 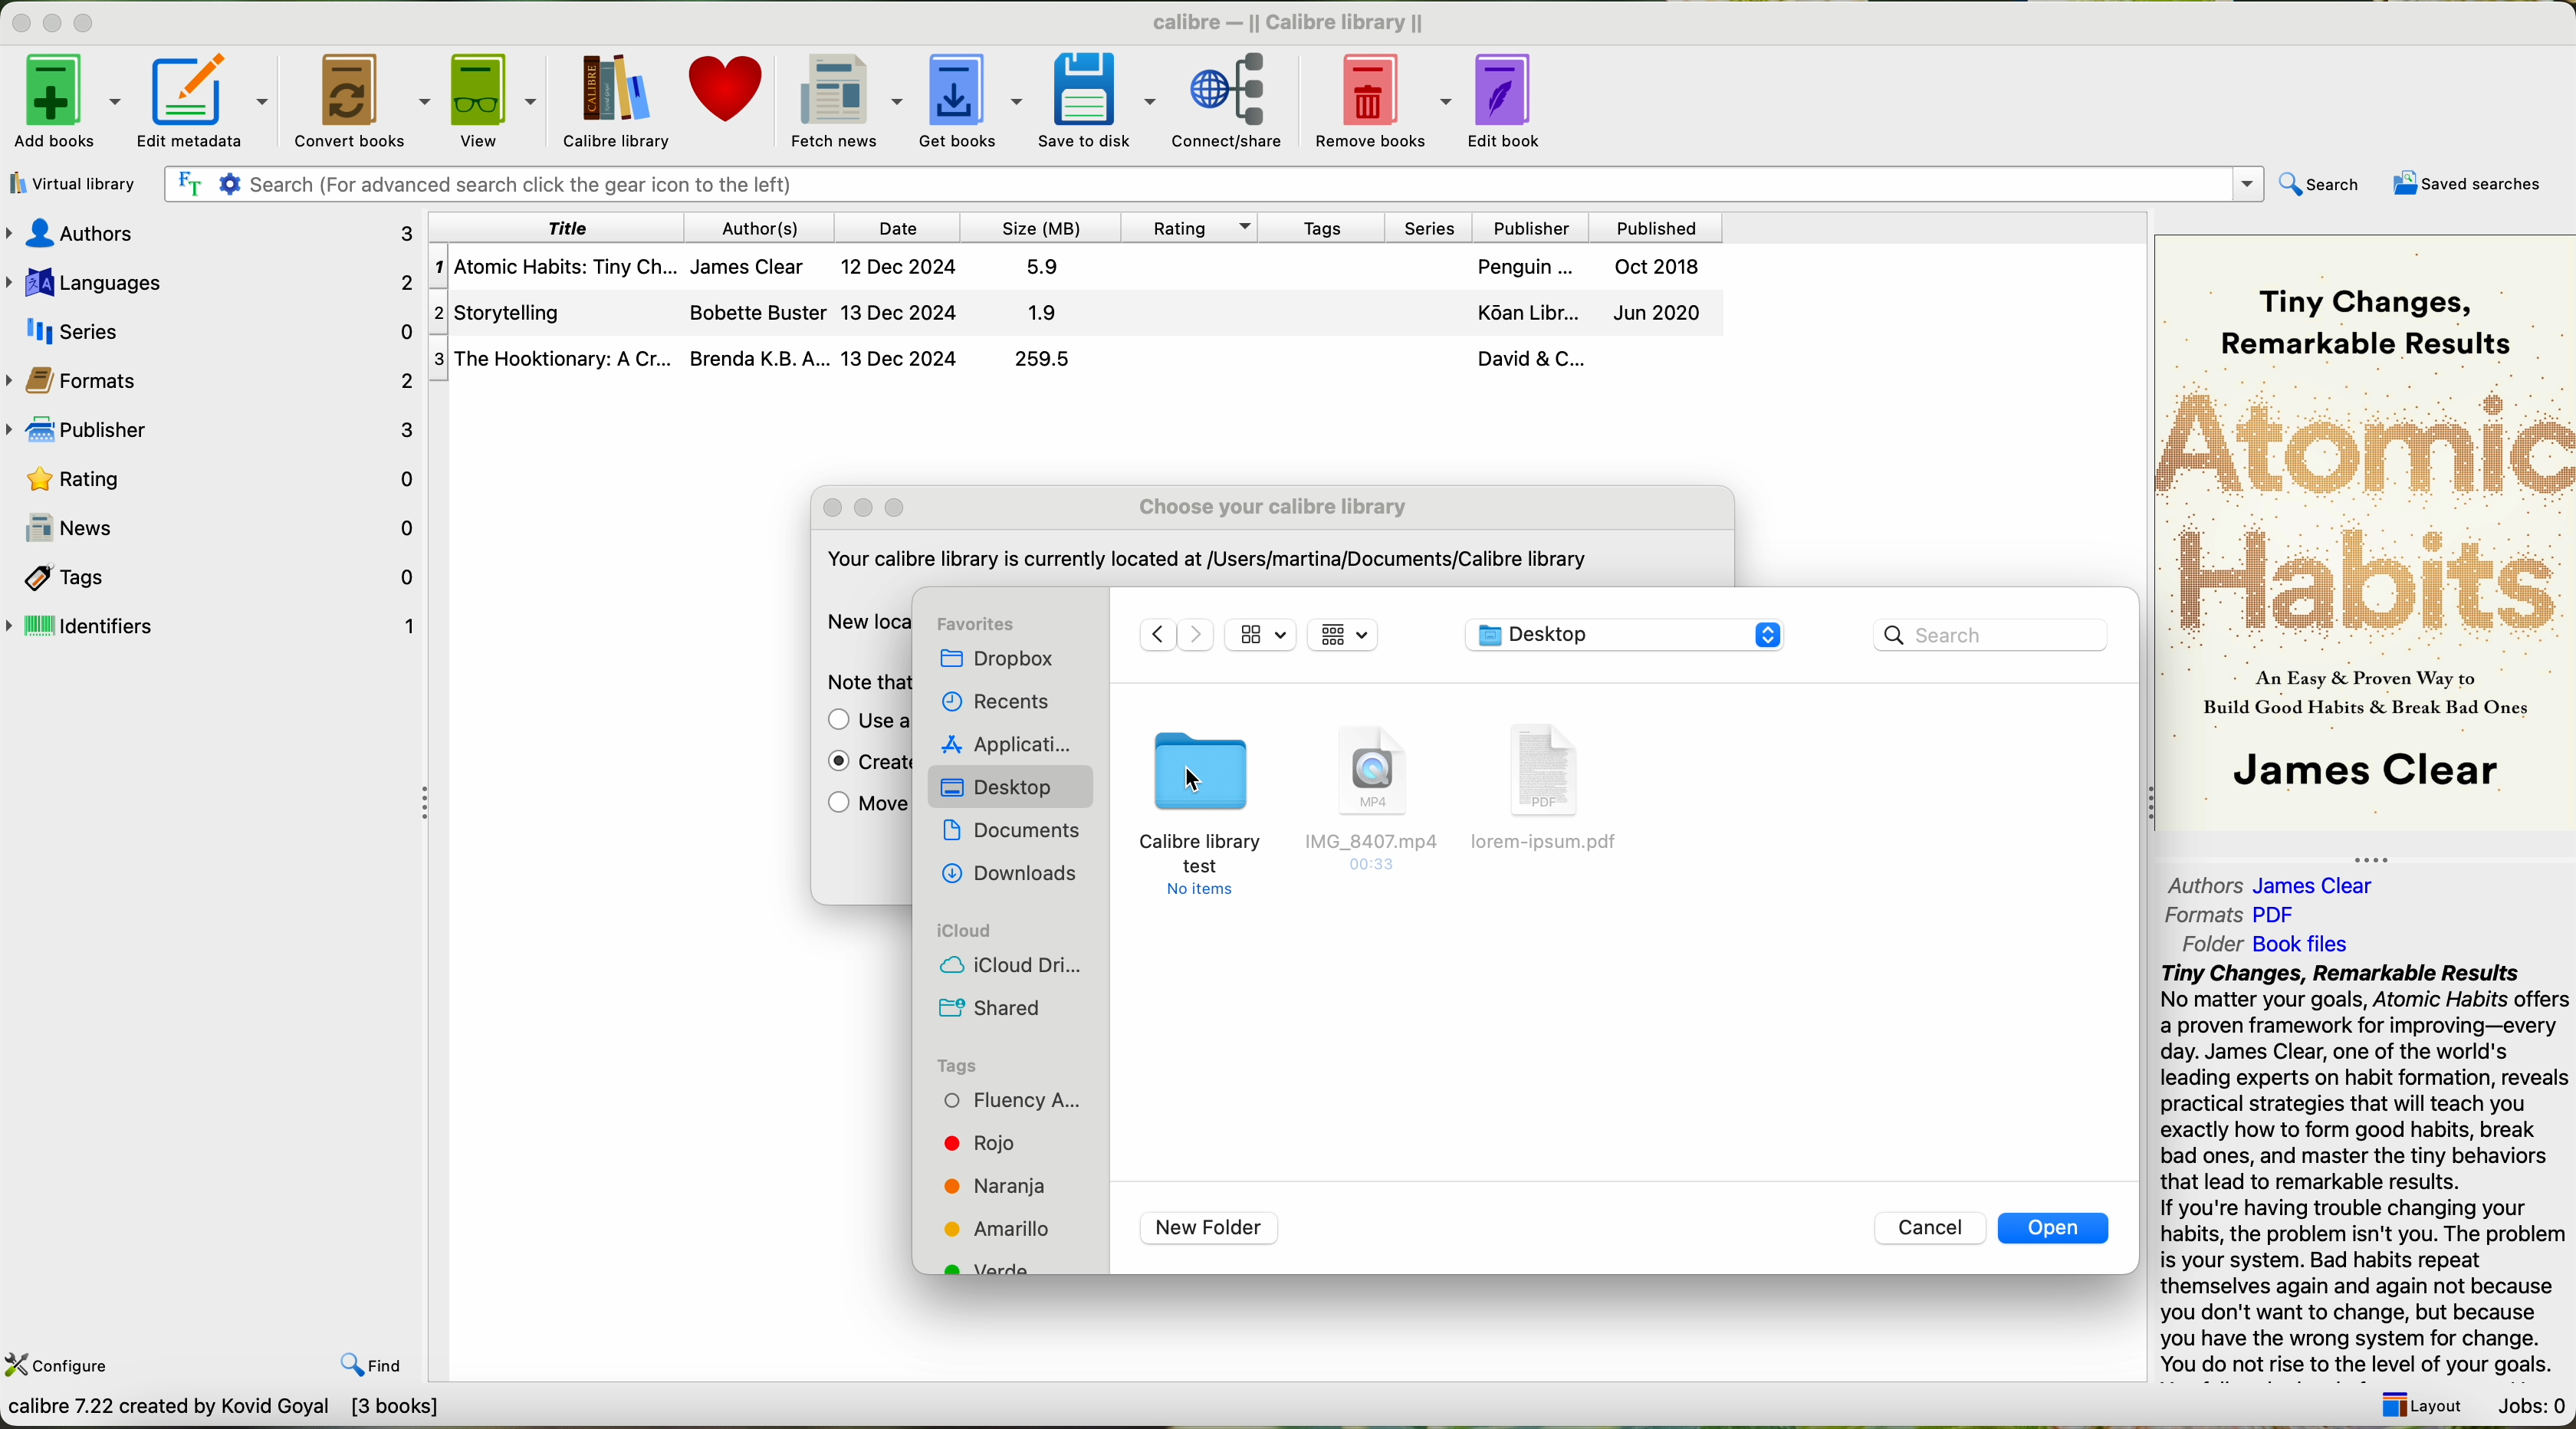 What do you see at coordinates (1626, 633) in the screenshot?
I see `calibre library location` at bounding box center [1626, 633].